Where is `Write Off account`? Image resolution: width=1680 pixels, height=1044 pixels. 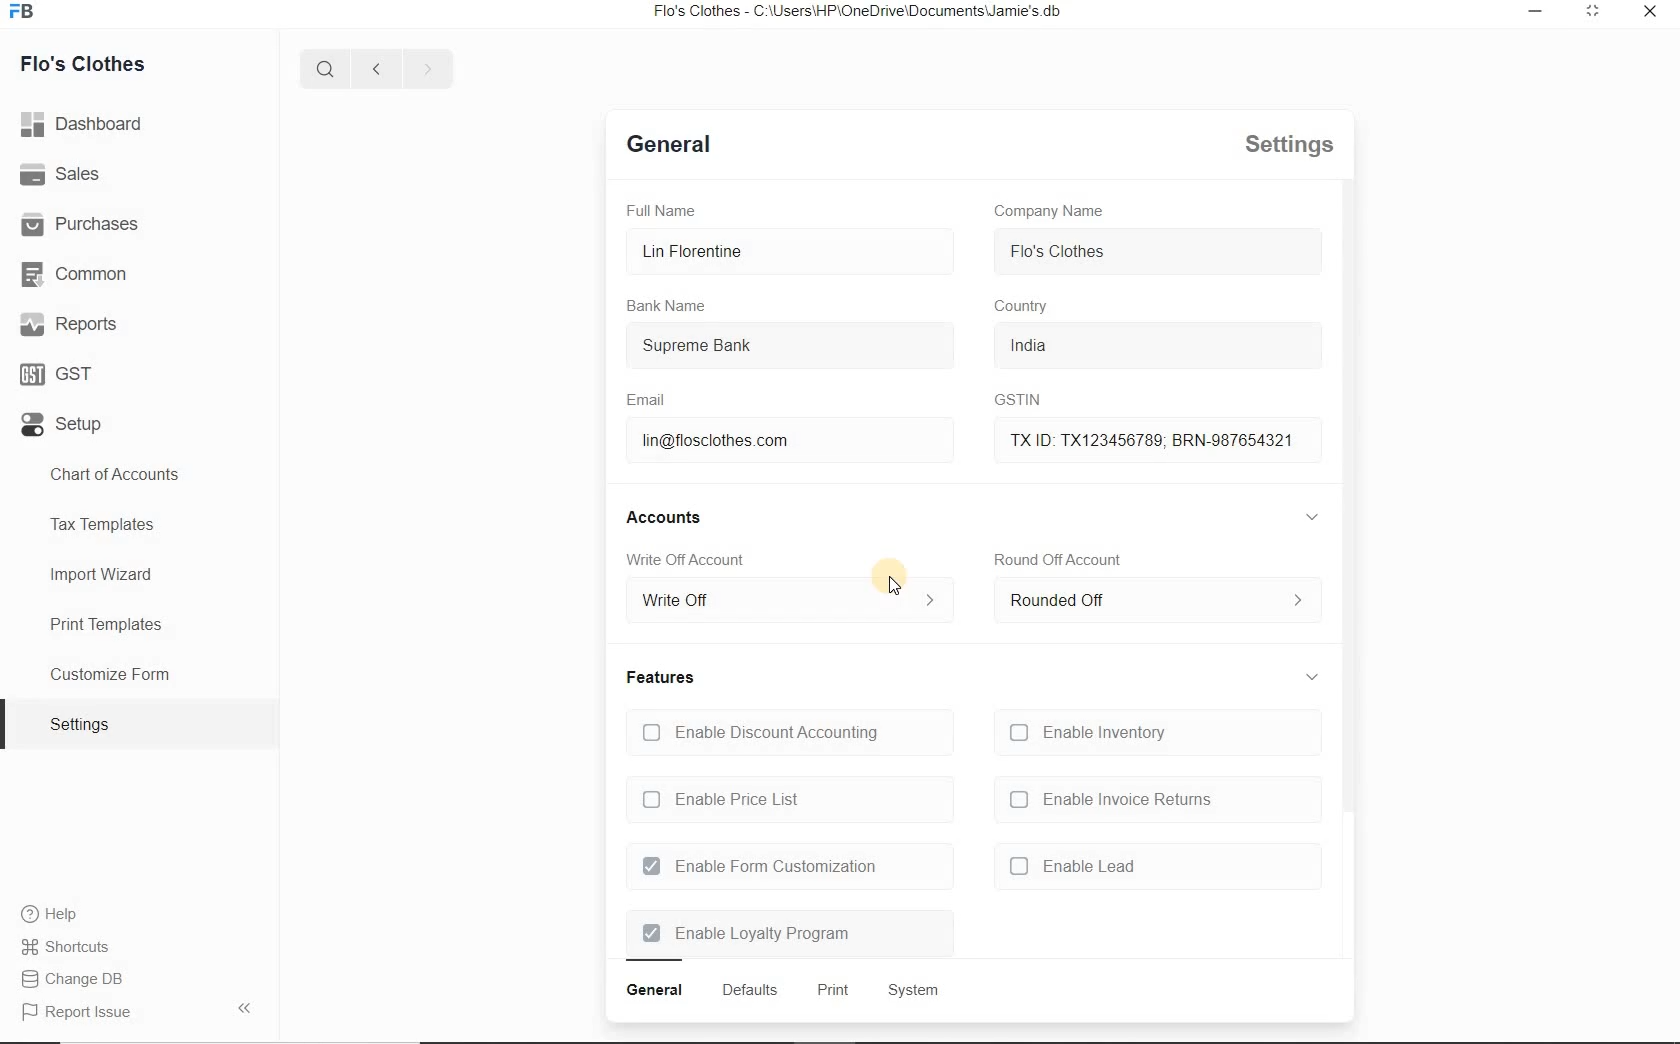 Write Off account is located at coordinates (691, 562).